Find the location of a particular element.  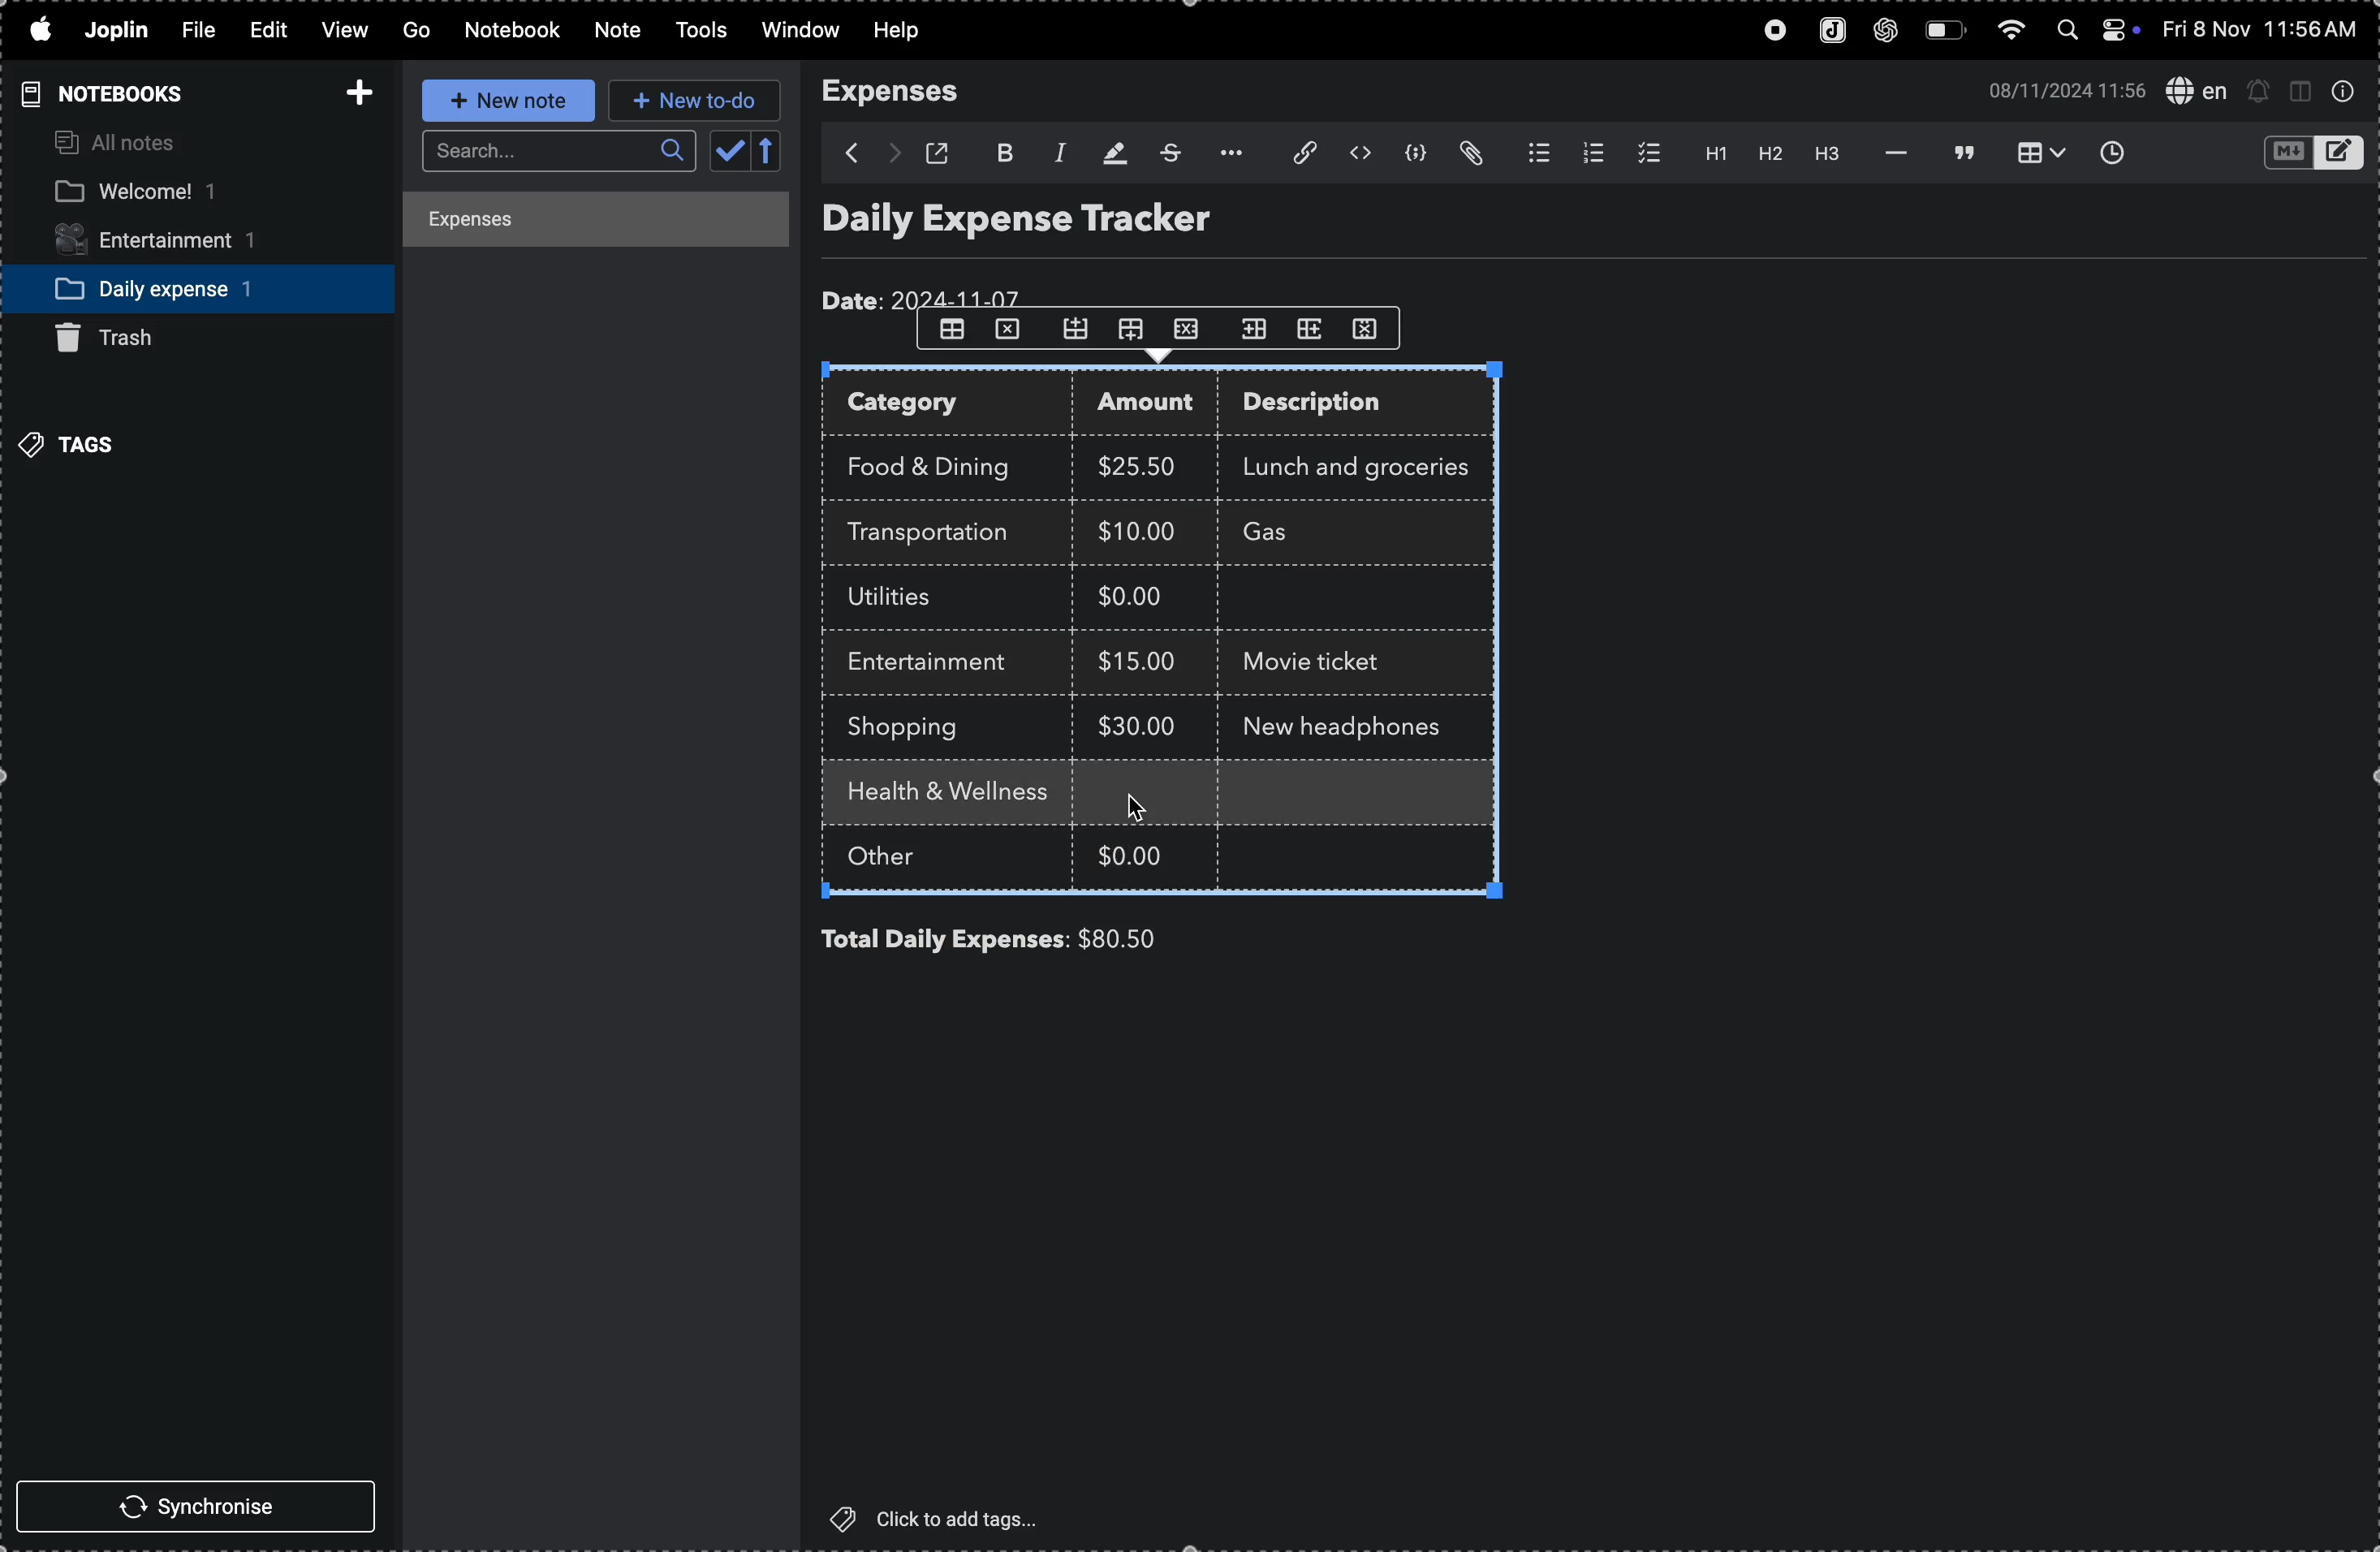

backward is located at coordinates (842, 153).